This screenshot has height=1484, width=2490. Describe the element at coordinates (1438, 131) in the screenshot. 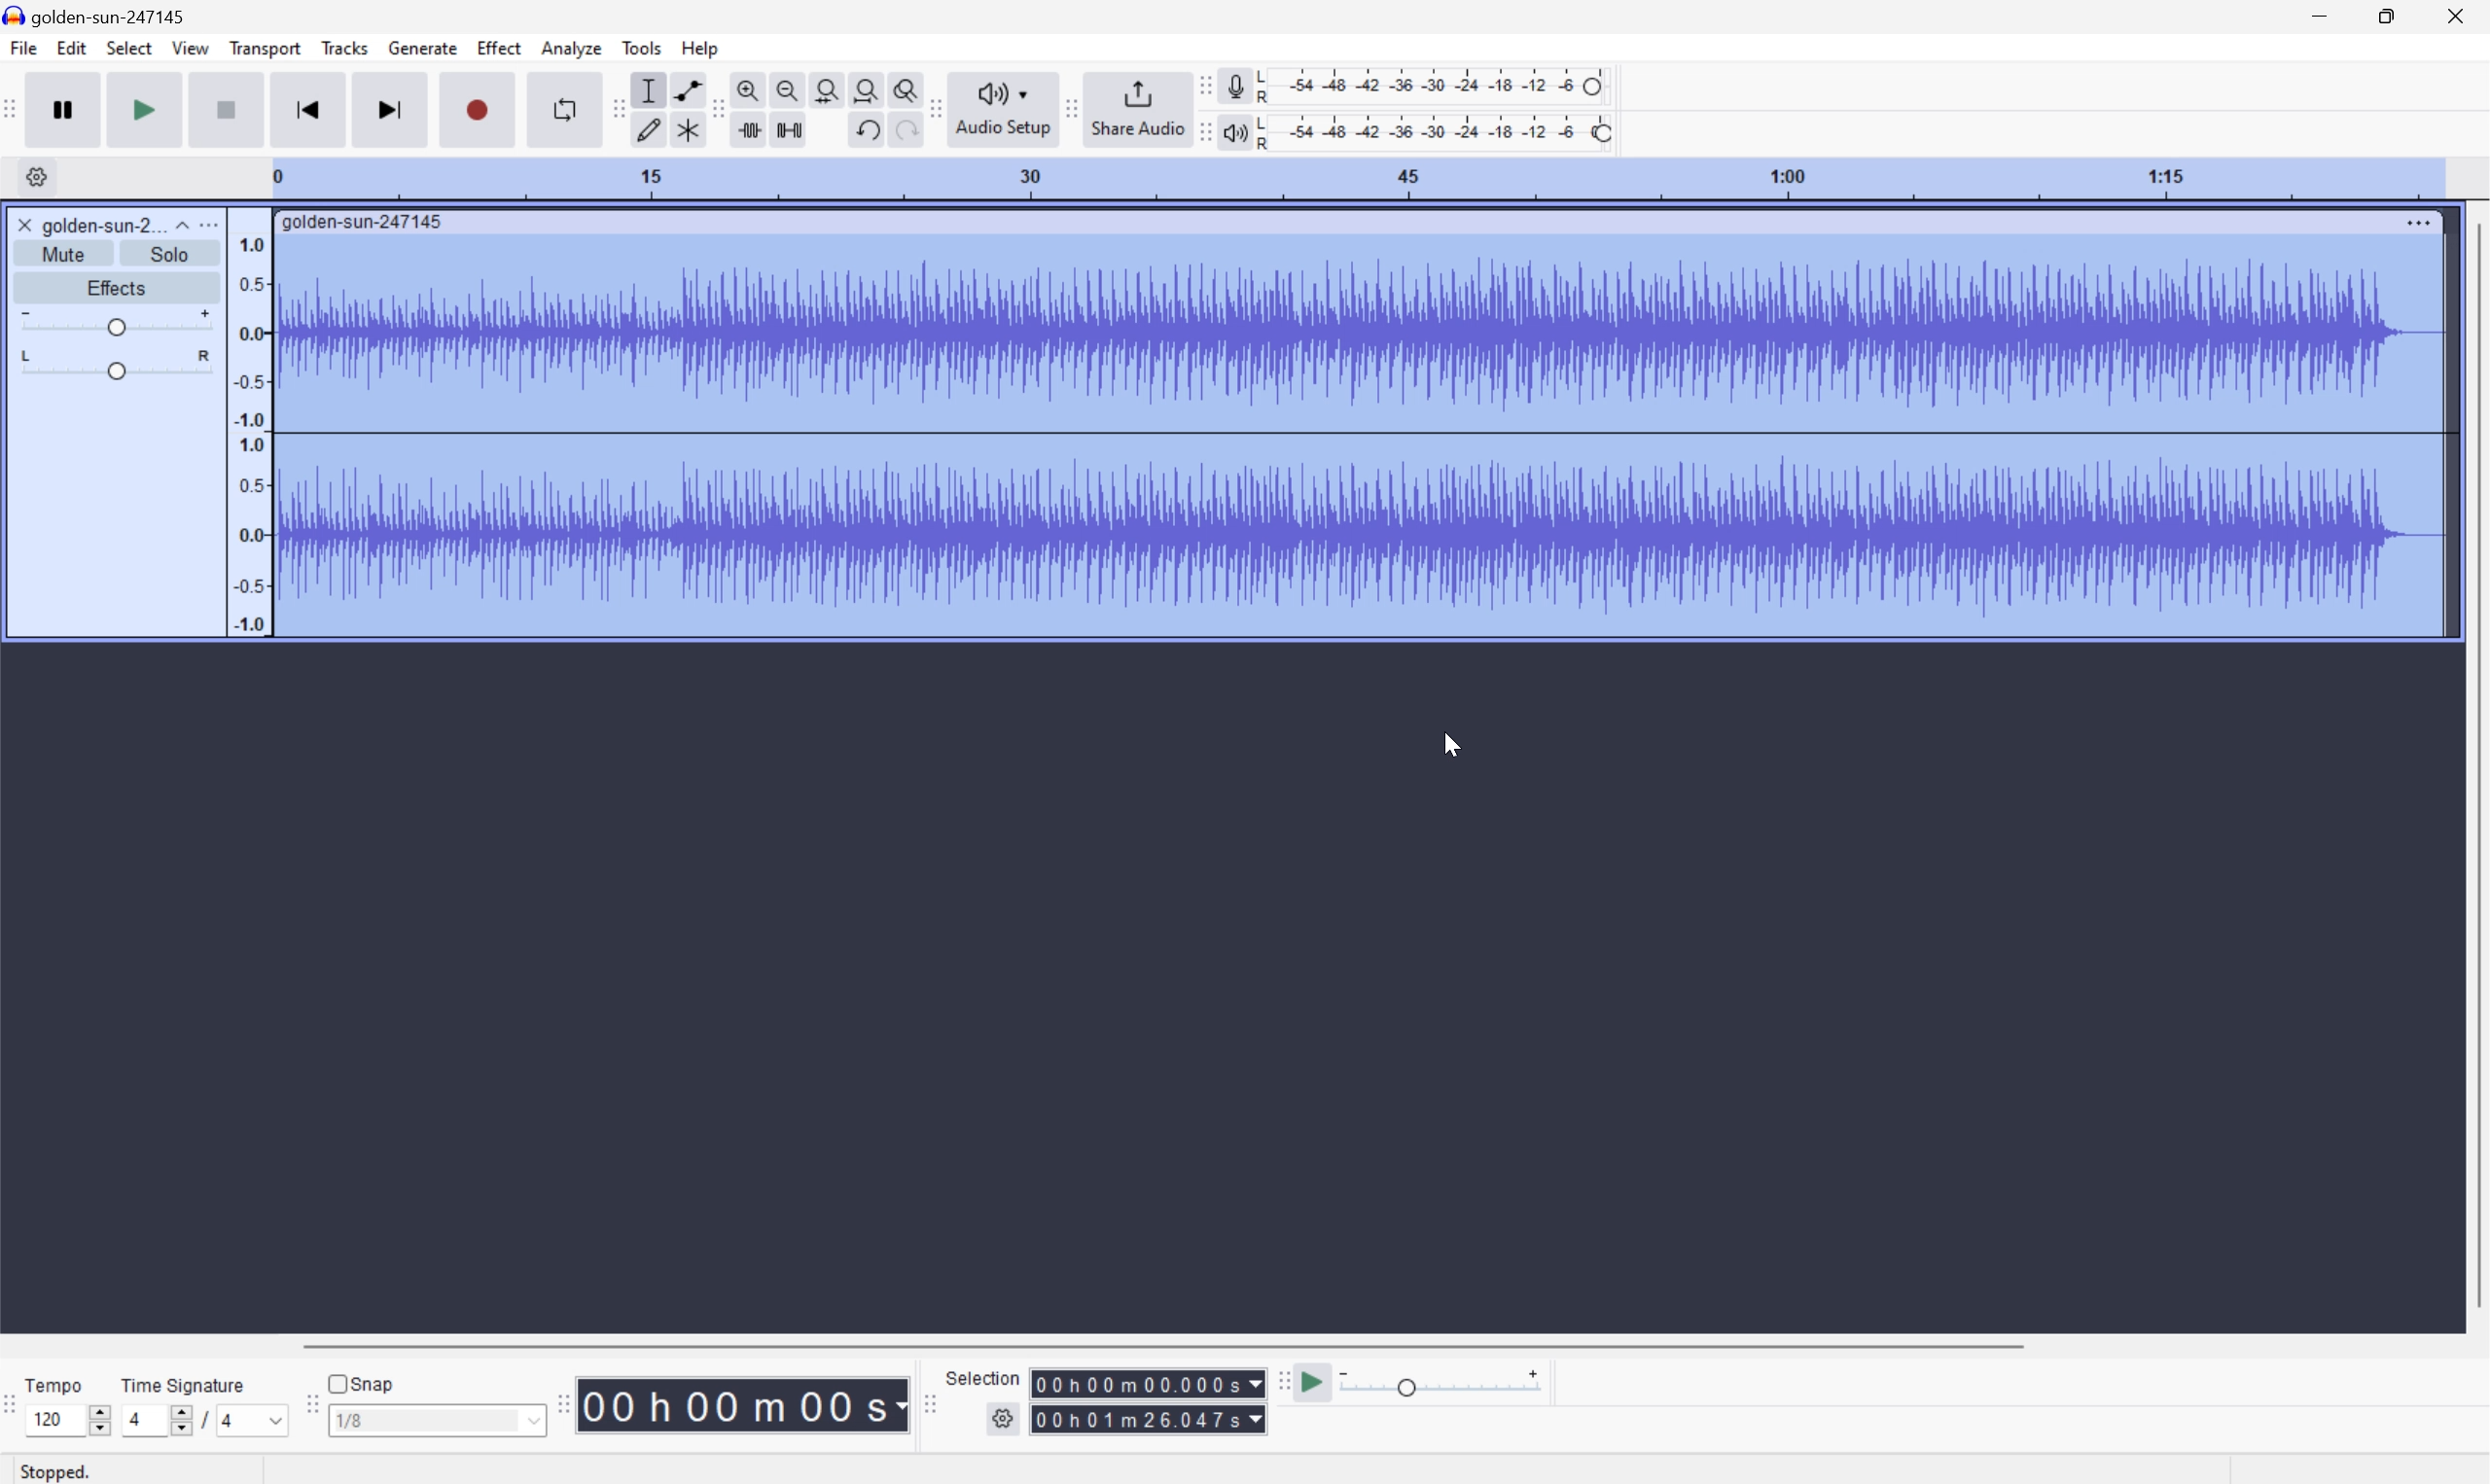

I see `Playback level: 100%` at that location.